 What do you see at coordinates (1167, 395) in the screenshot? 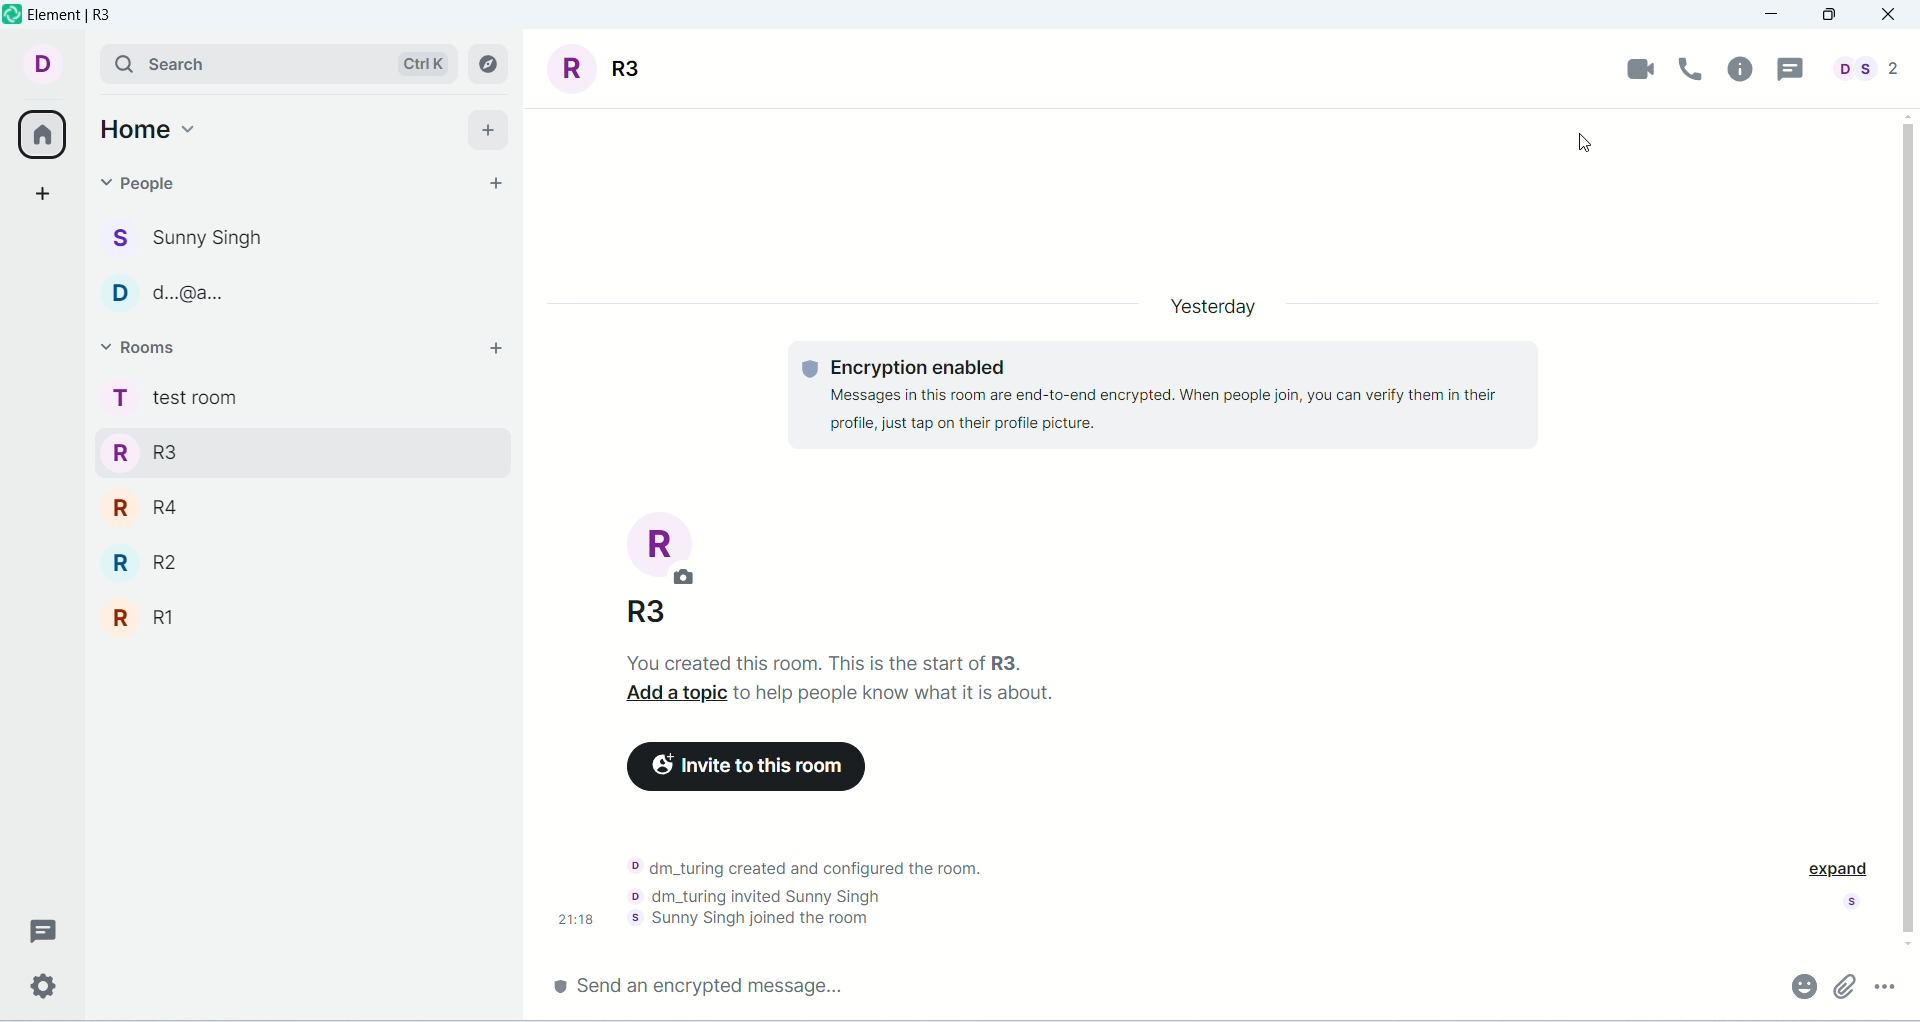
I see `text` at bounding box center [1167, 395].